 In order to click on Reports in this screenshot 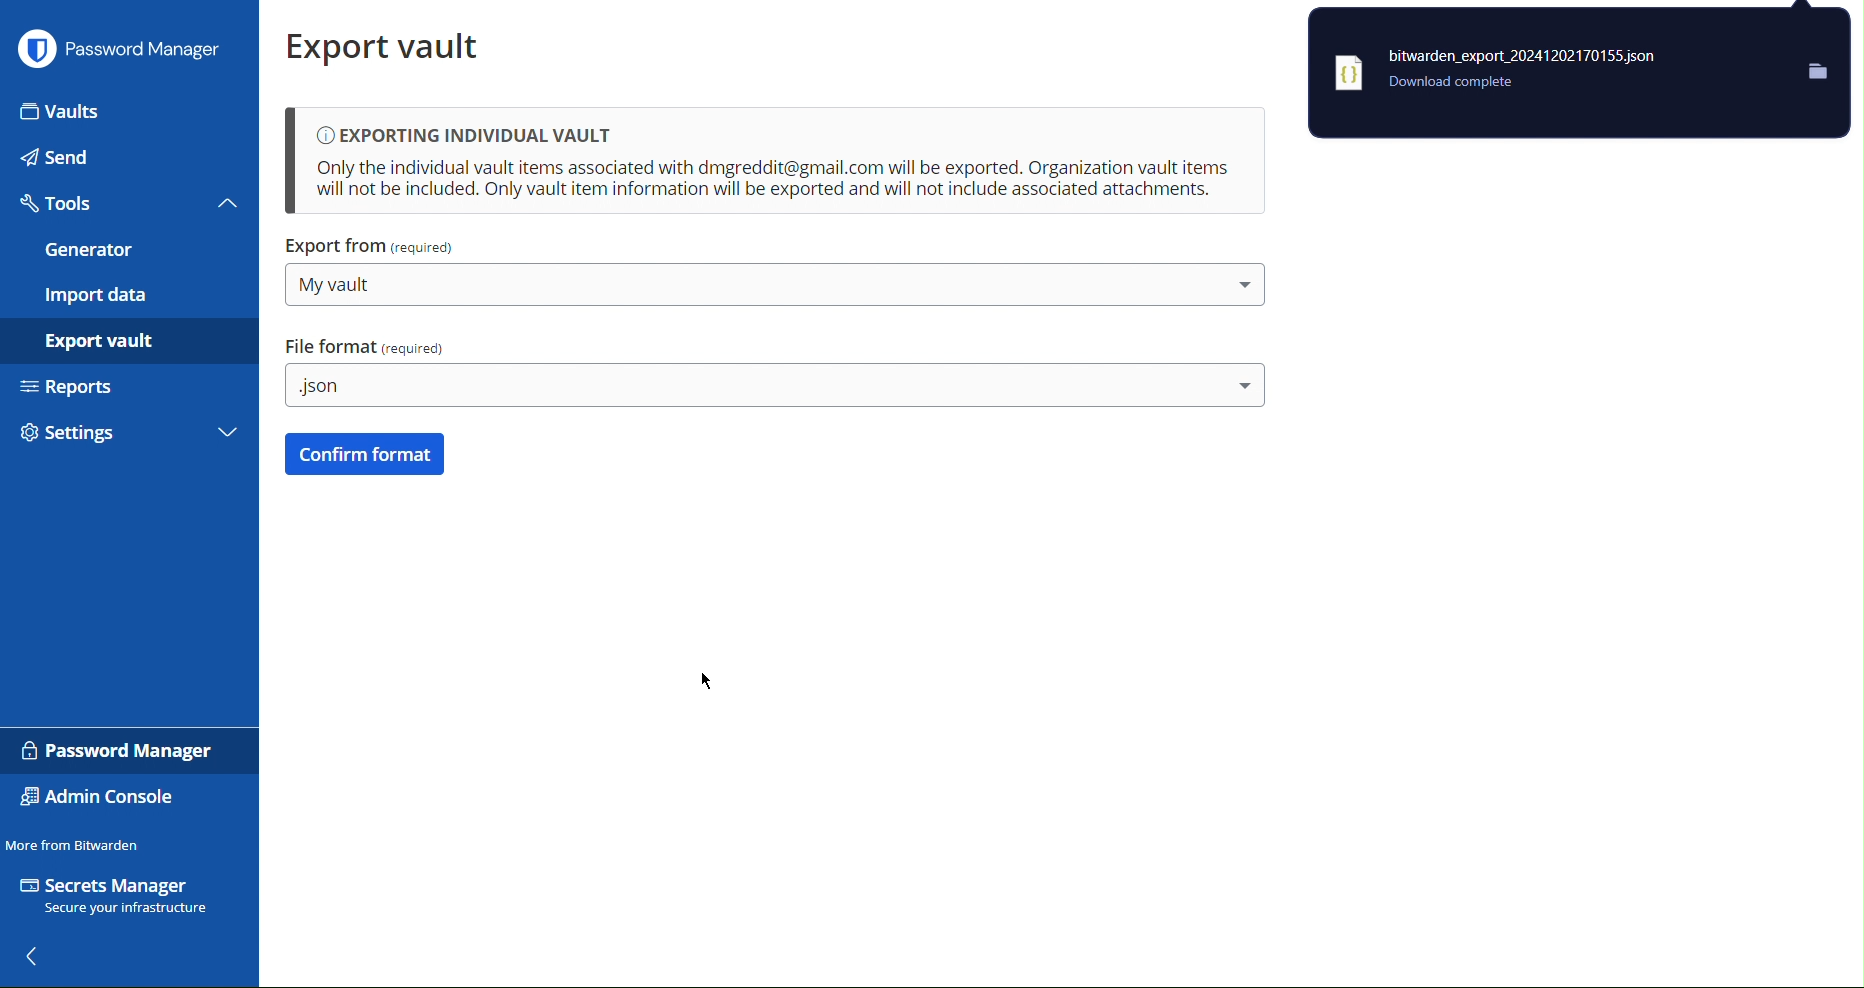, I will do `click(75, 383)`.